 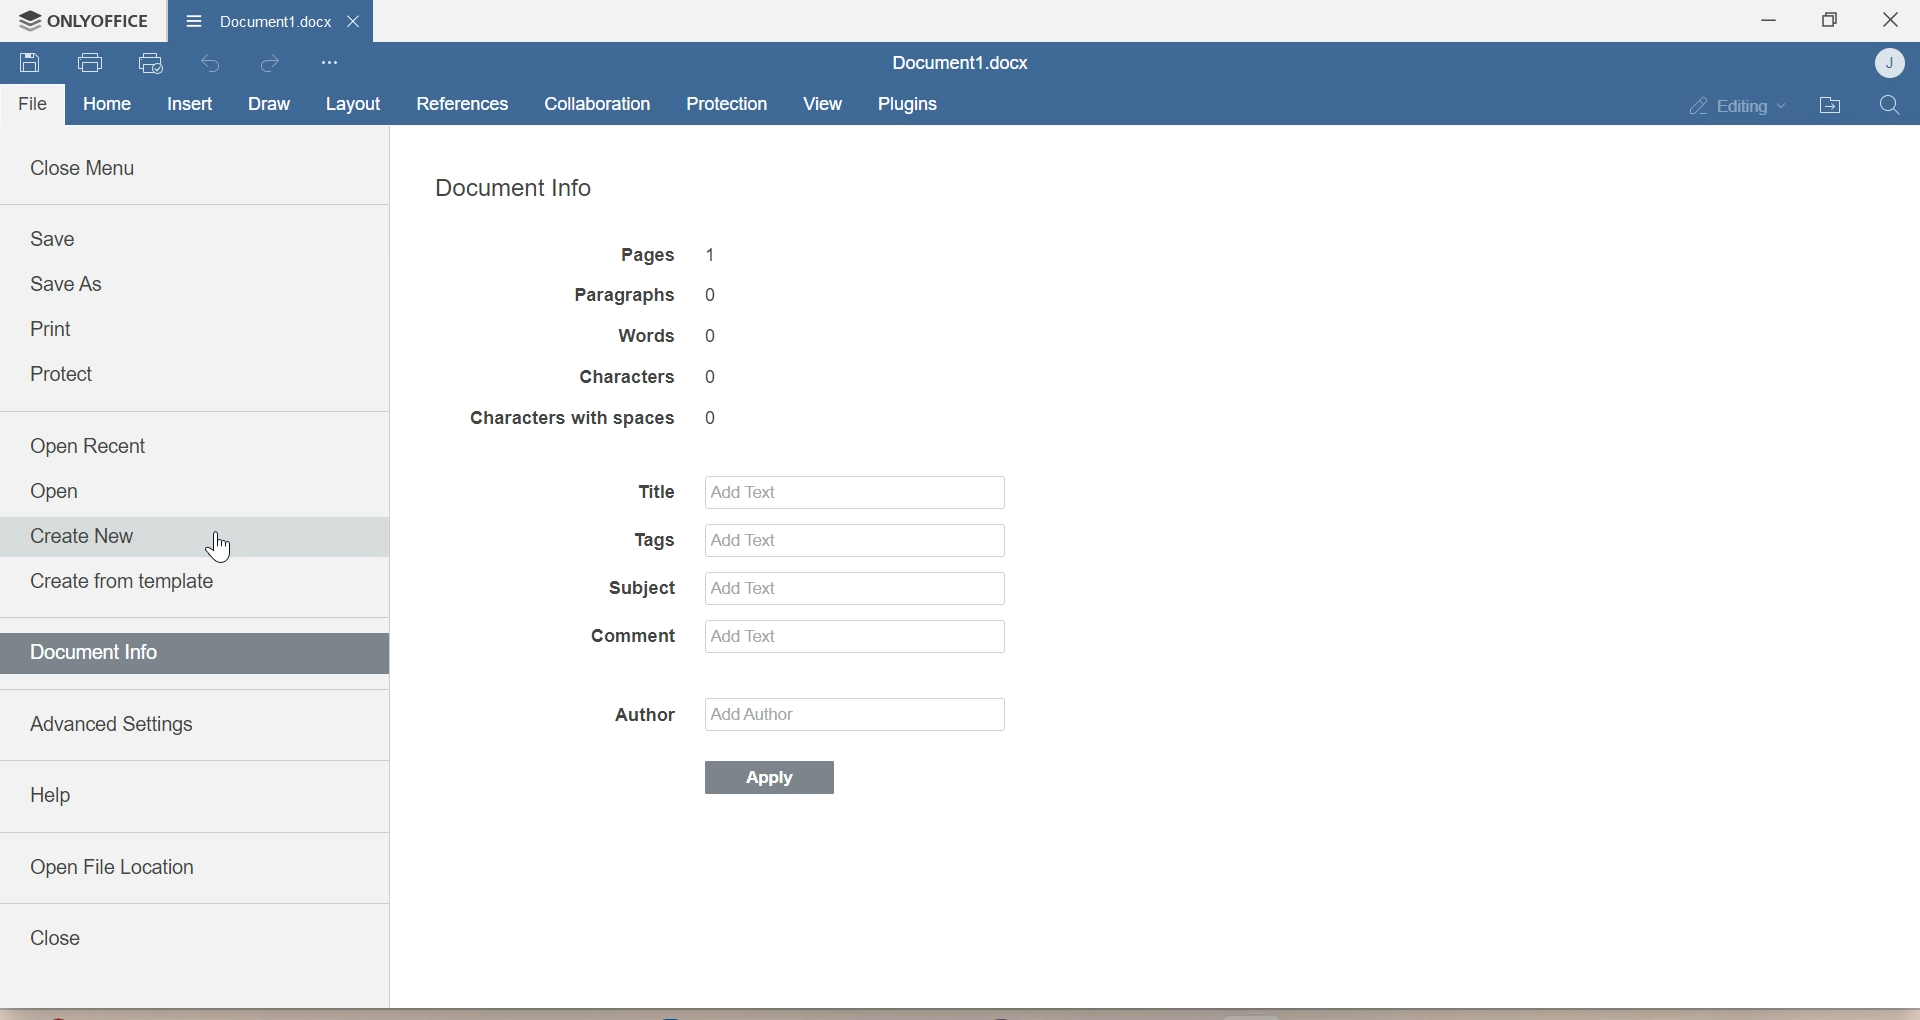 What do you see at coordinates (329, 63) in the screenshot?
I see `customize quick access toolbar` at bounding box center [329, 63].